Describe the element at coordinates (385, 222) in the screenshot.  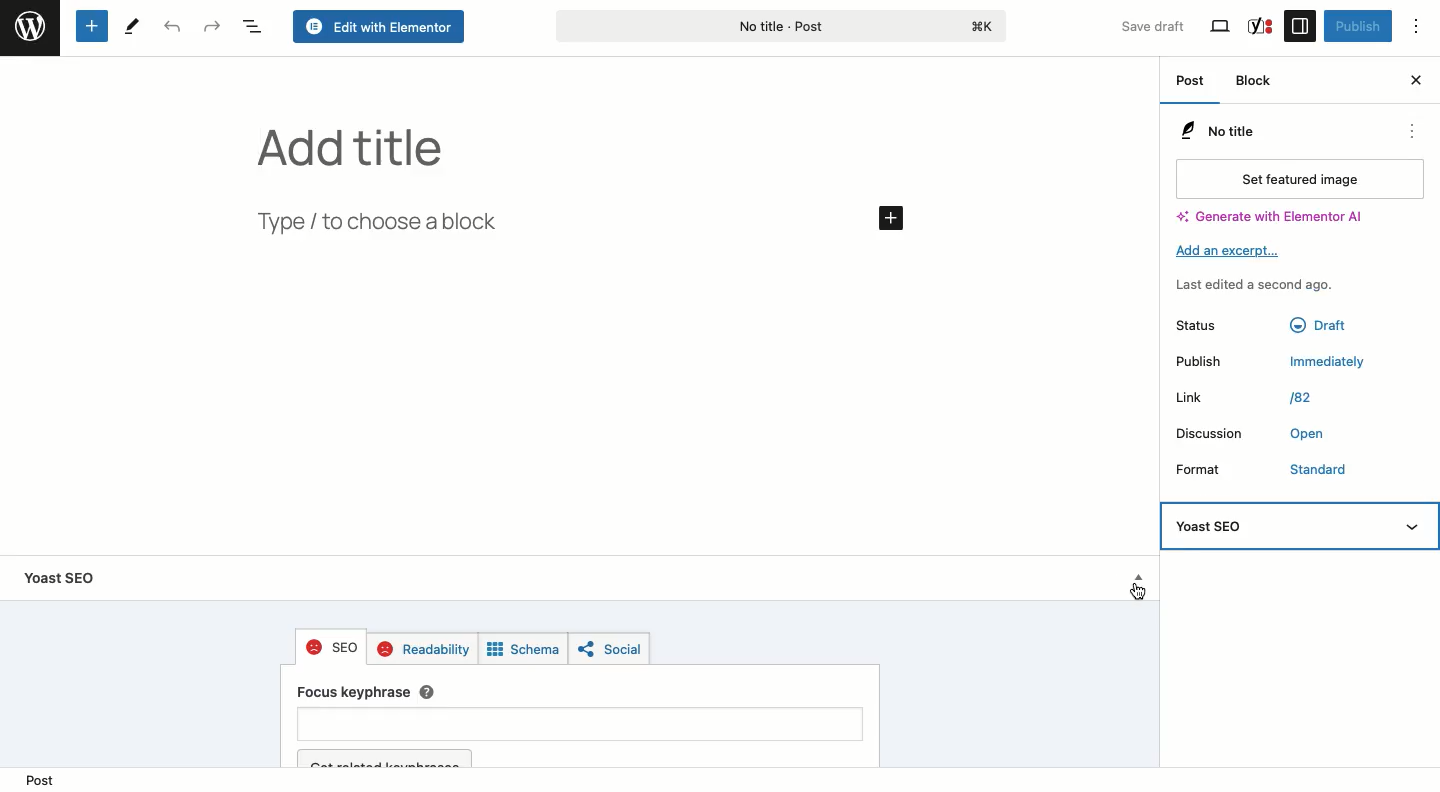
I see `Type / to choose a block` at that location.